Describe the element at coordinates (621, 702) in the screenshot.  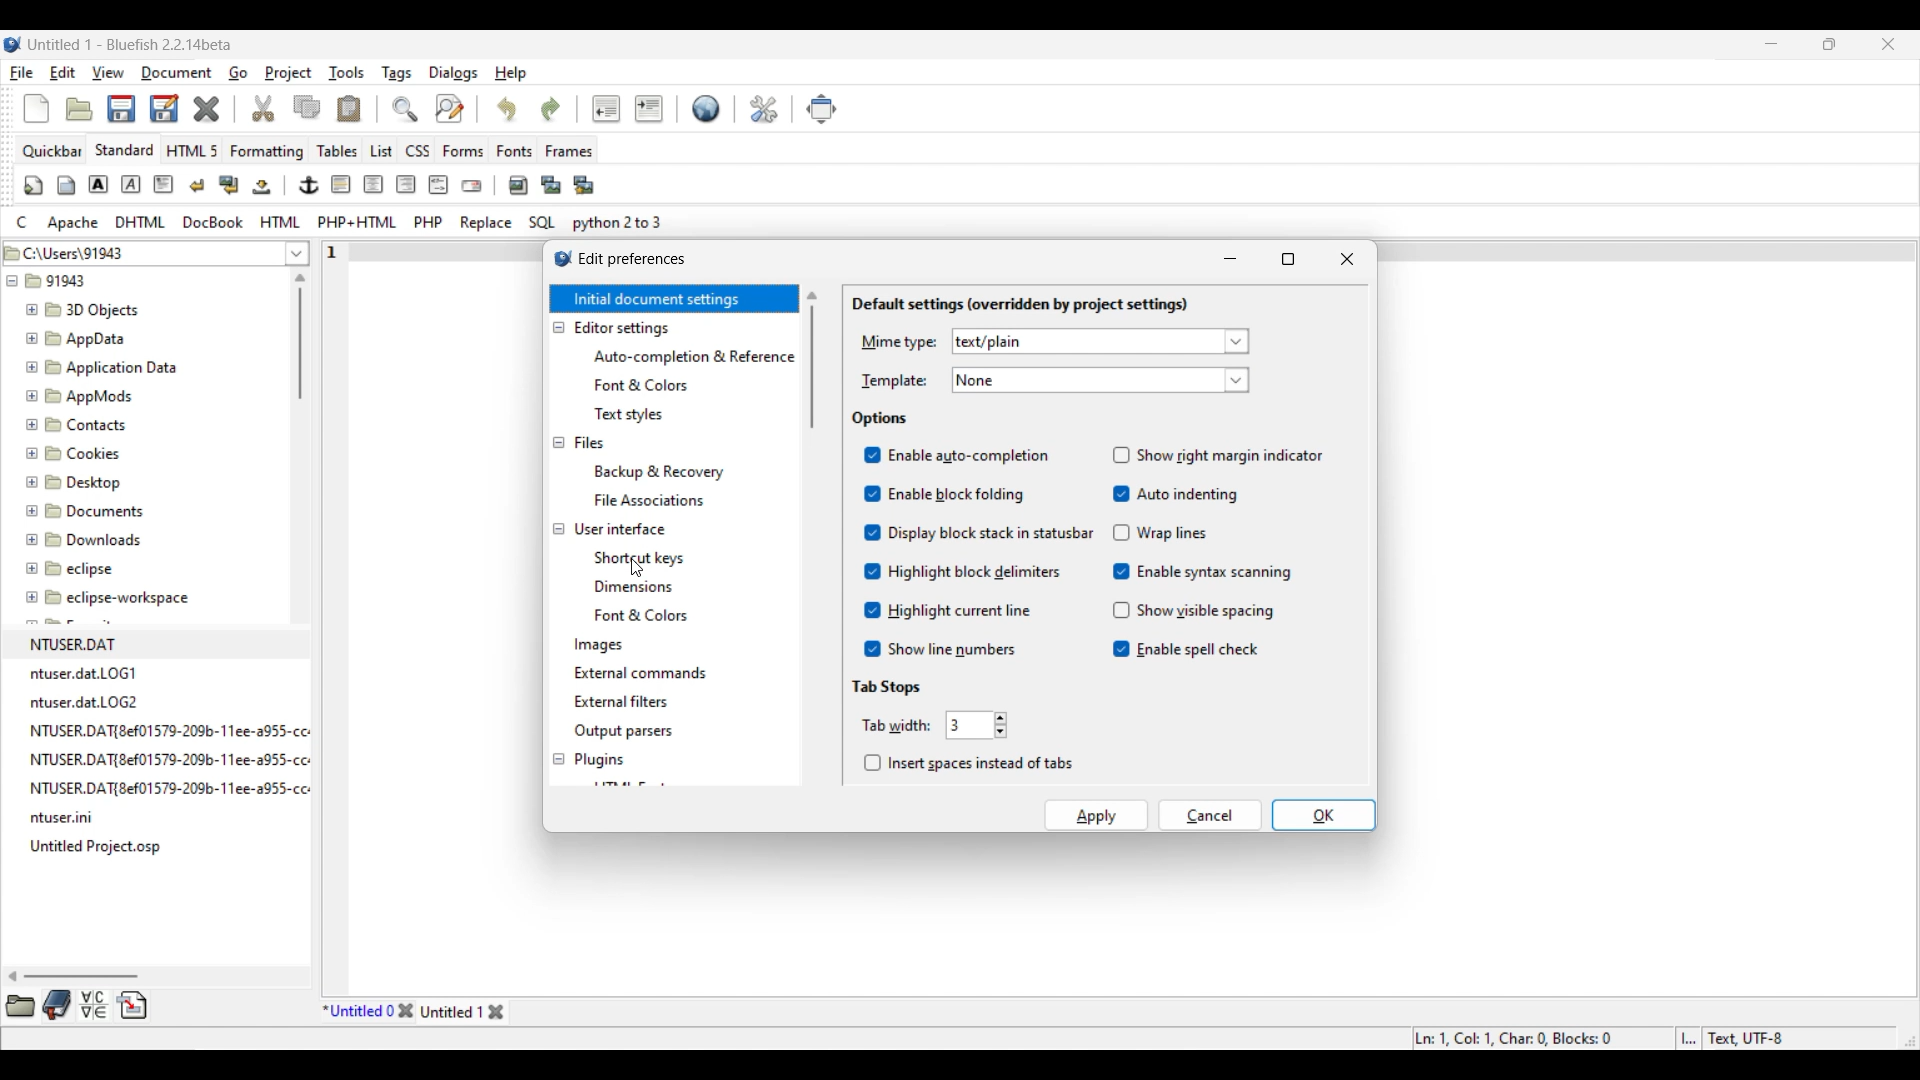
I see `External filters` at that location.